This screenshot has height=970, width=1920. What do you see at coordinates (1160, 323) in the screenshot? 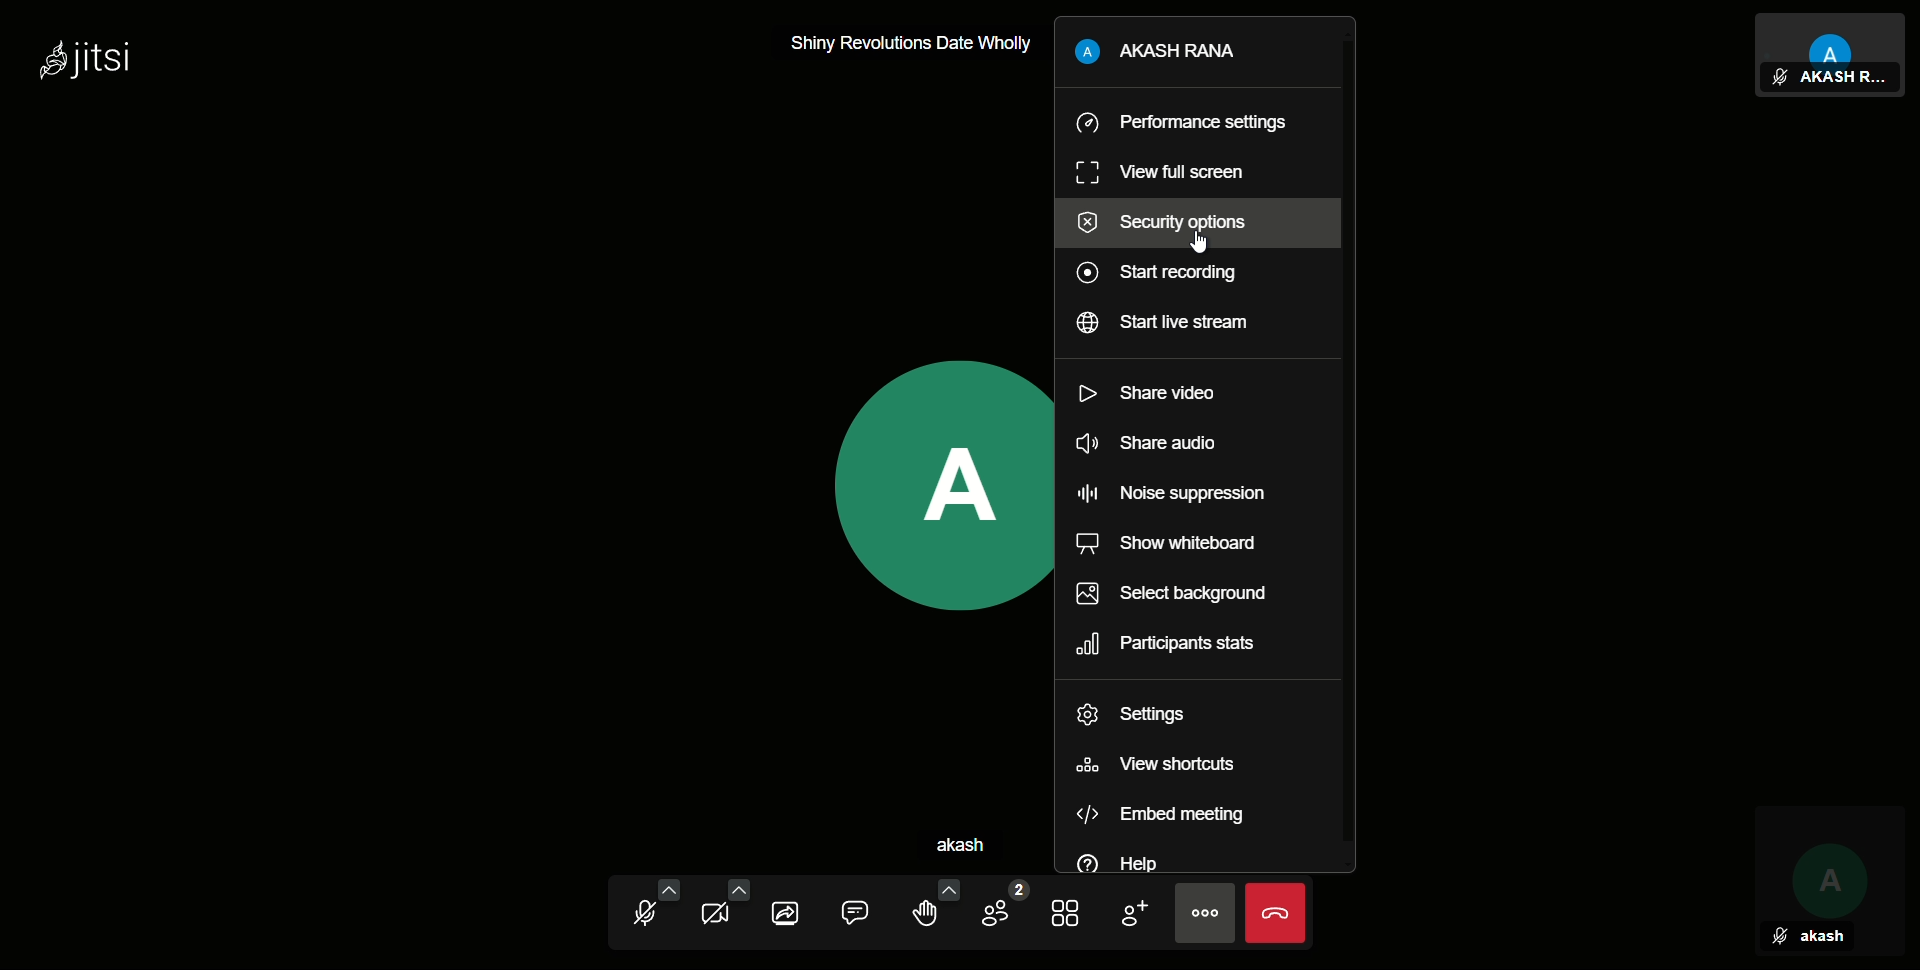
I see `start live stream` at bounding box center [1160, 323].